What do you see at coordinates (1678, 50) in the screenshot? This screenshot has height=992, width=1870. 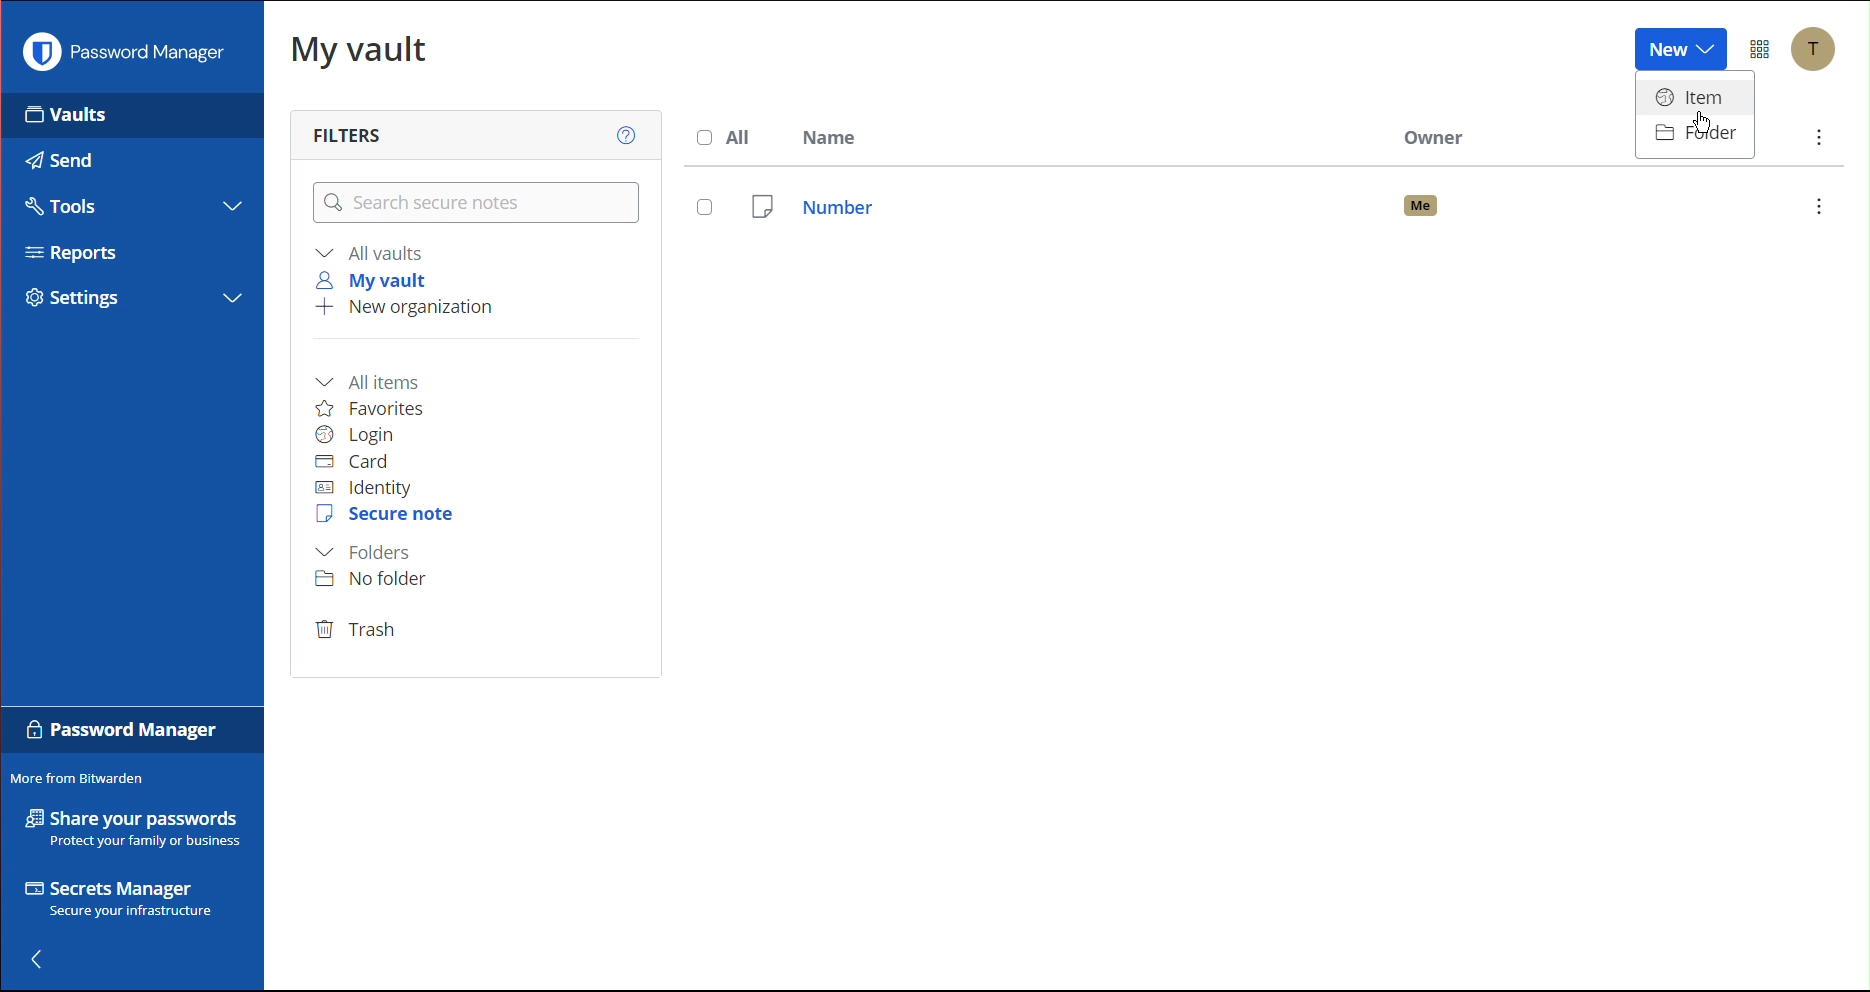 I see `New` at bounding box center [1678, 50].